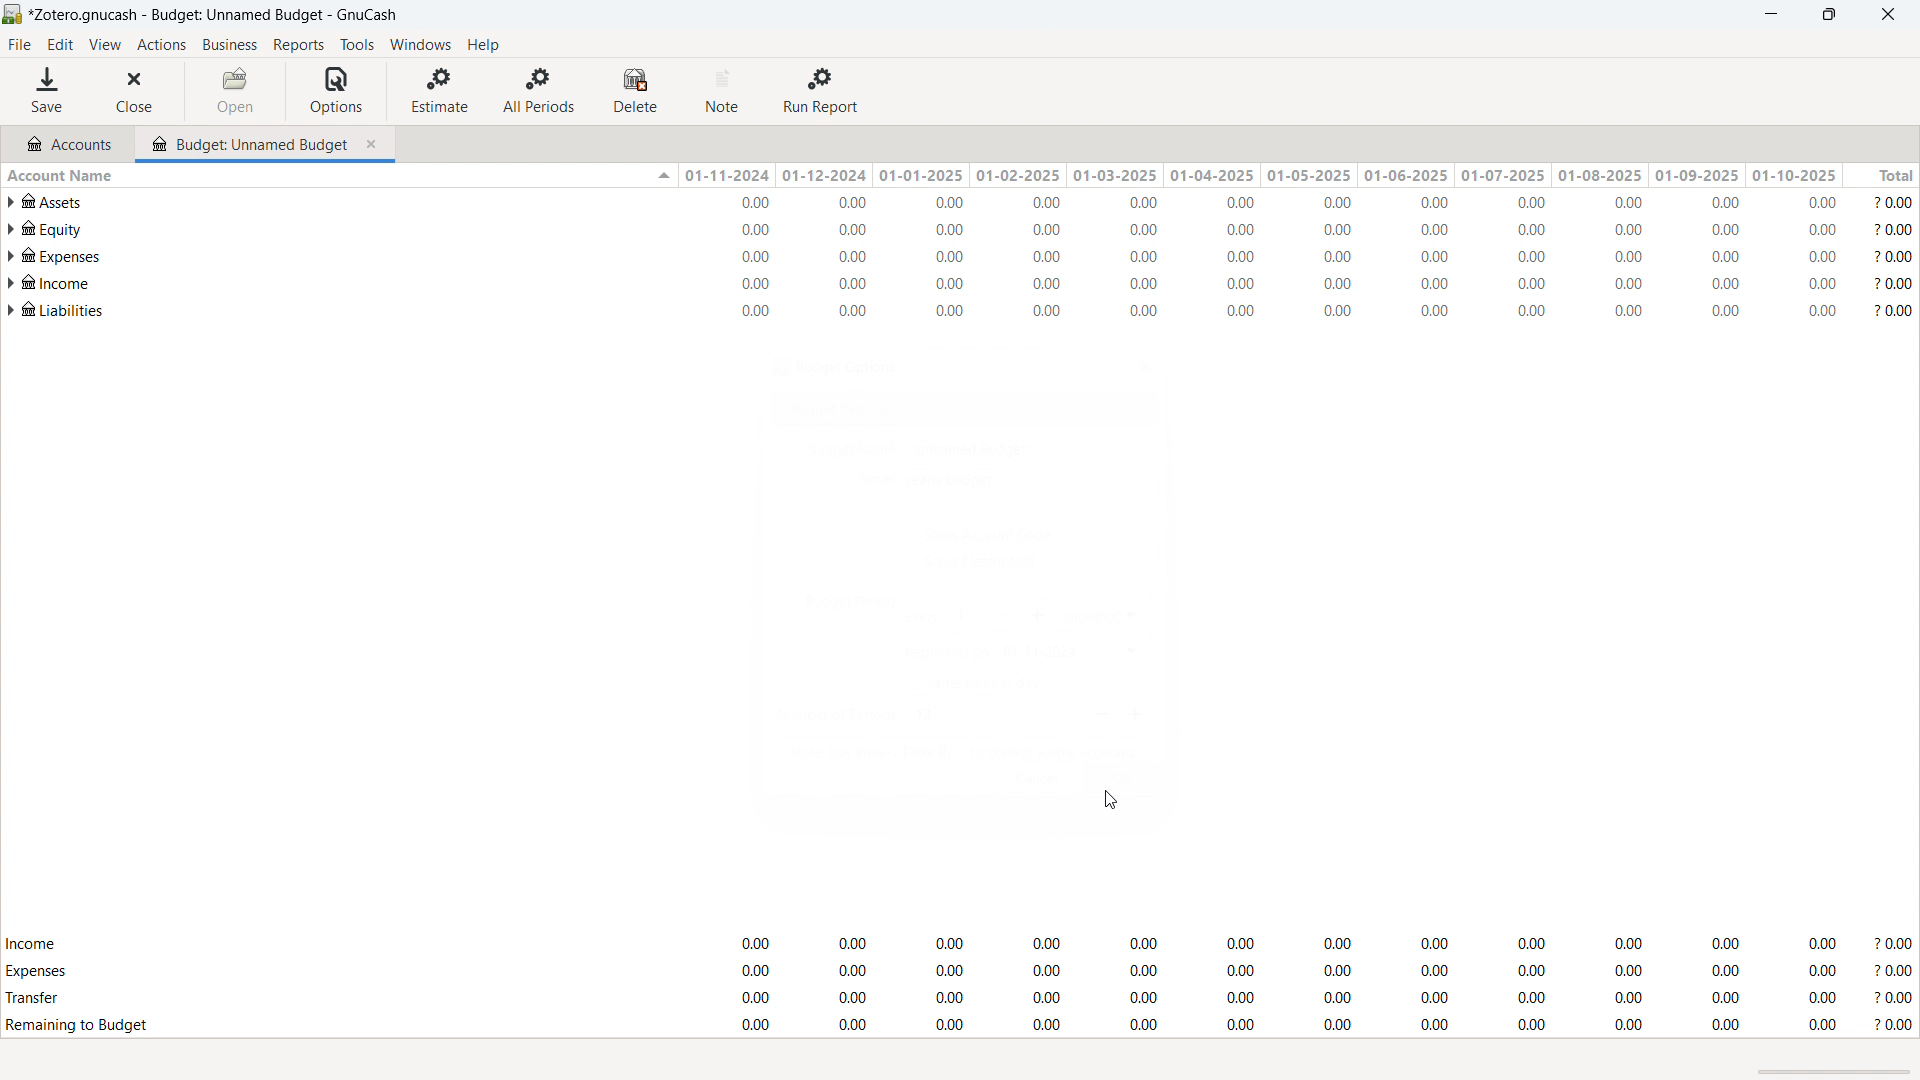 Image resolution: width=1920 pixels, height=1080 pixels. What do you see at coordinates (1307, 176) in the screenshot?
I see `01-05-2025` at bounding box center [1307, 176].